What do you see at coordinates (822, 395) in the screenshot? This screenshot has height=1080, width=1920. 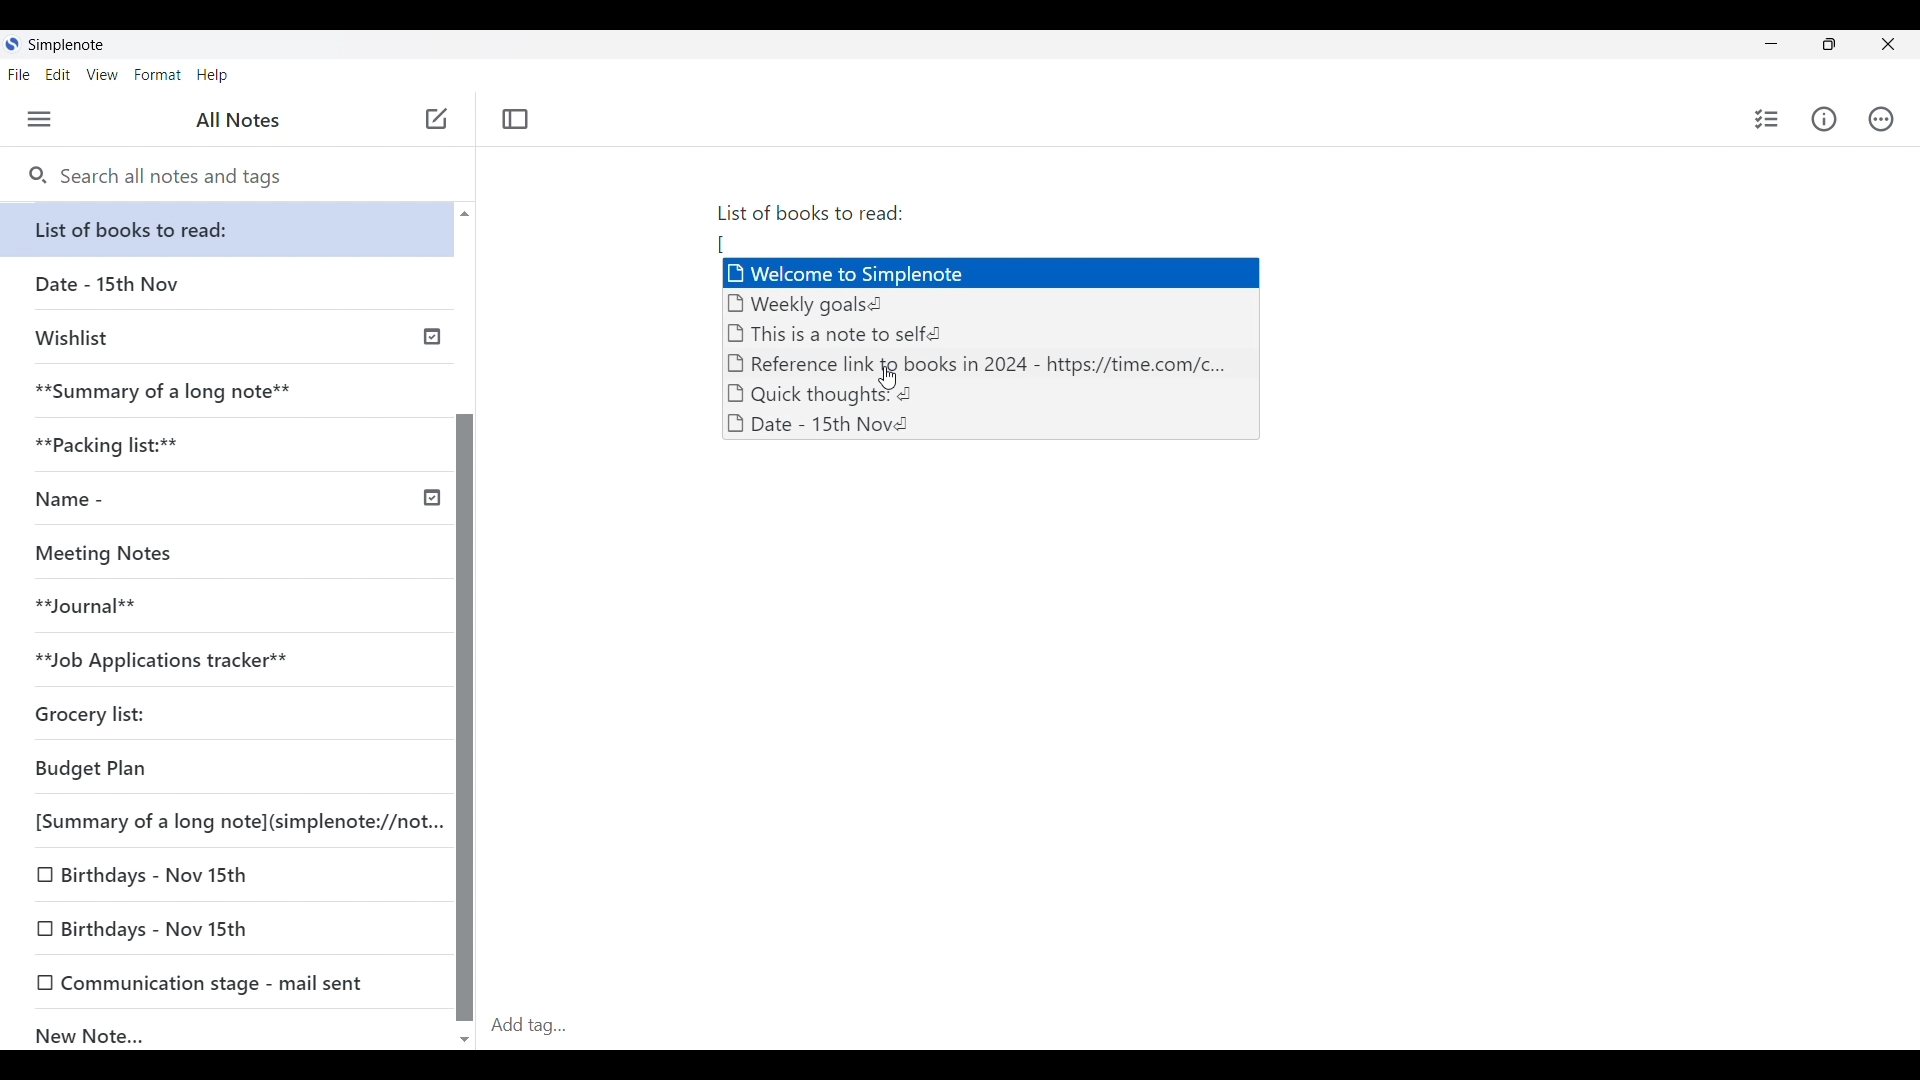 I see `Quick thoughts:` at bounding box center [822, 395].